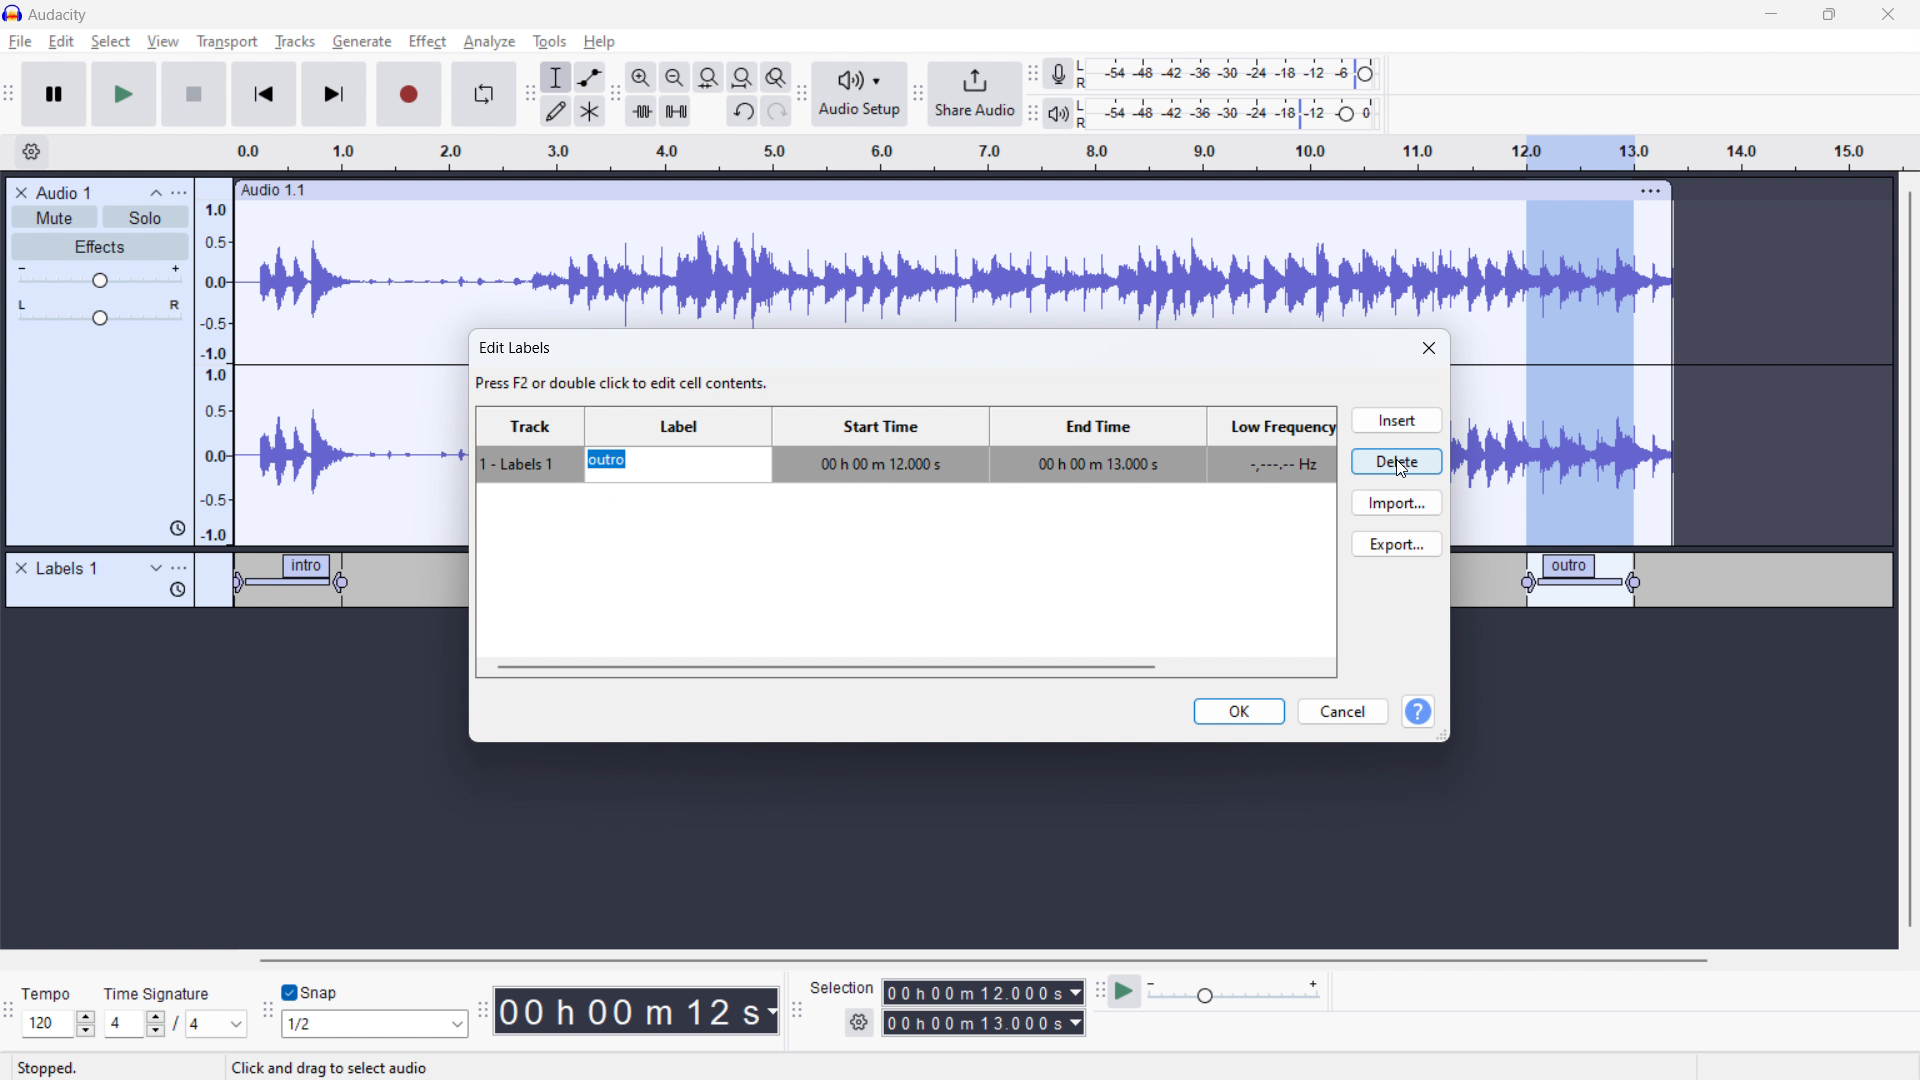  What do you see at coordinates (556, 77) in the screenshot?
I see `selection tool` at bounding box center [556, 77].